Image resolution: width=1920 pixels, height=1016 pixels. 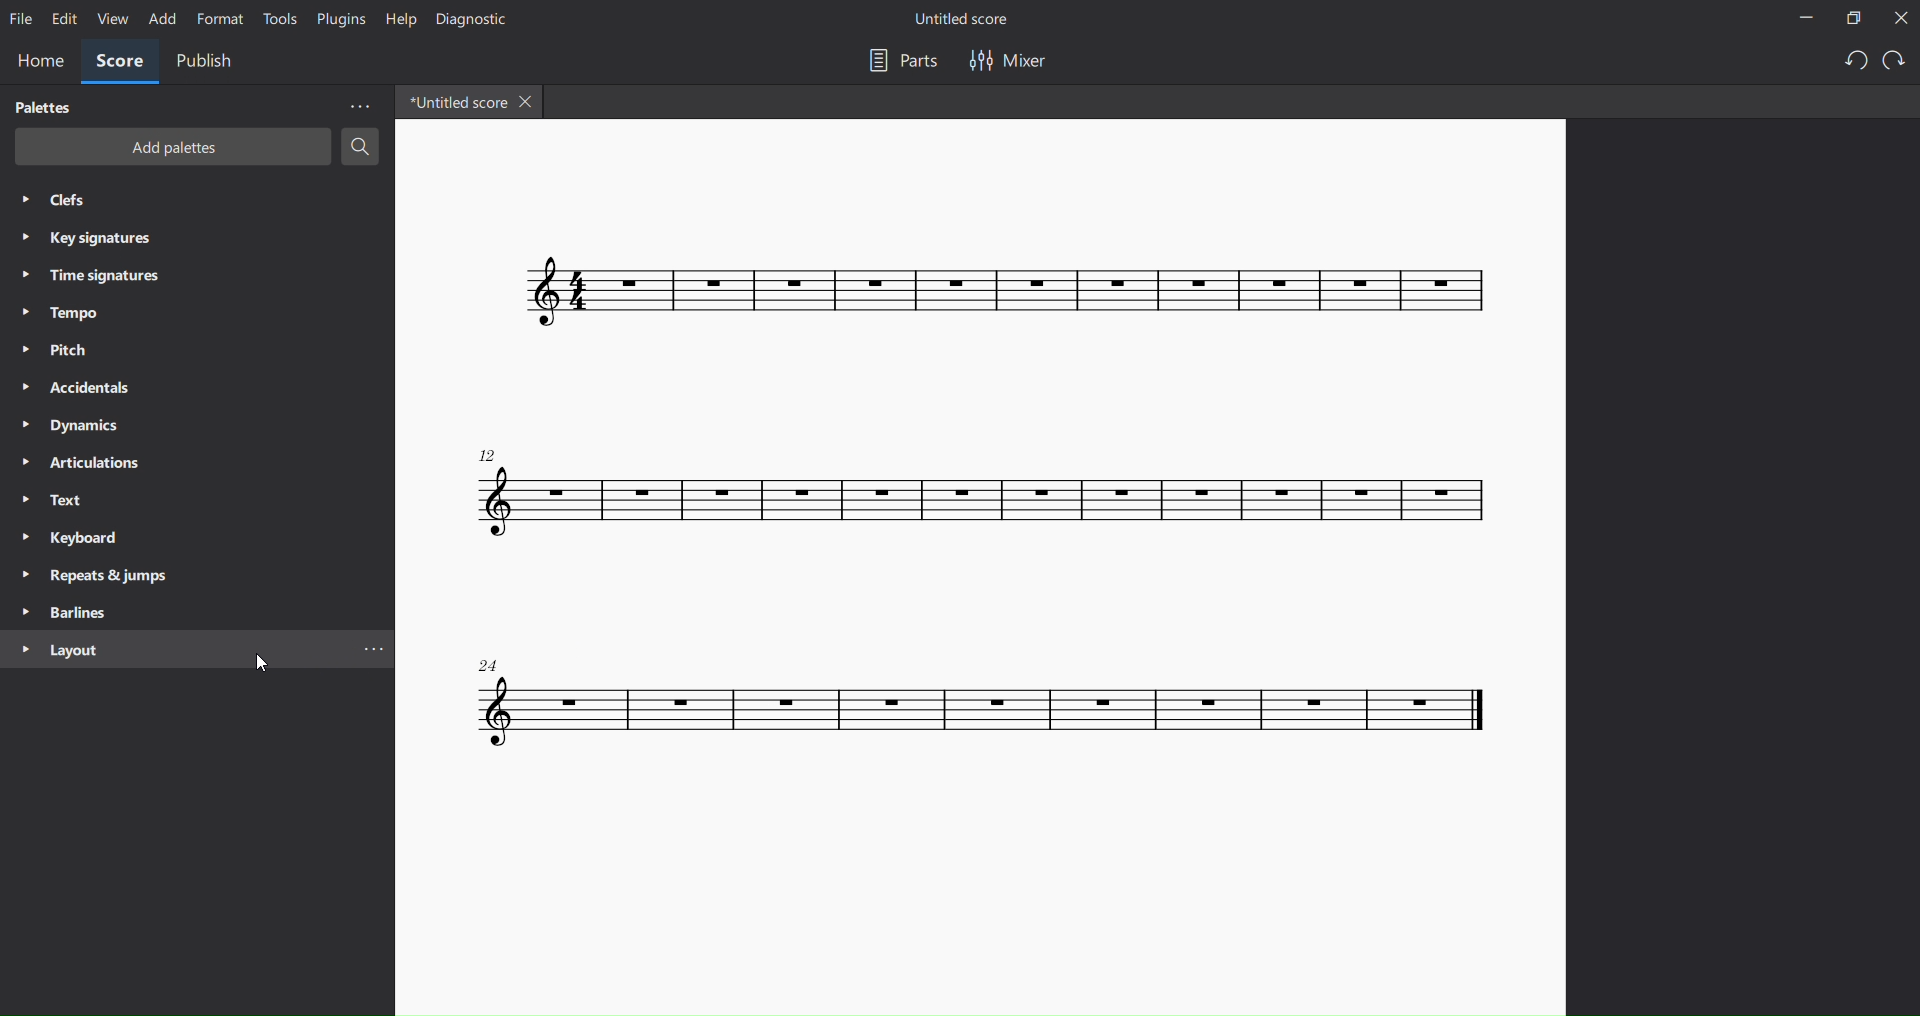 What do you see at coordinates (1007, 60) in the screenshot?
I see `mixer` at bounding box center [1007, 60].